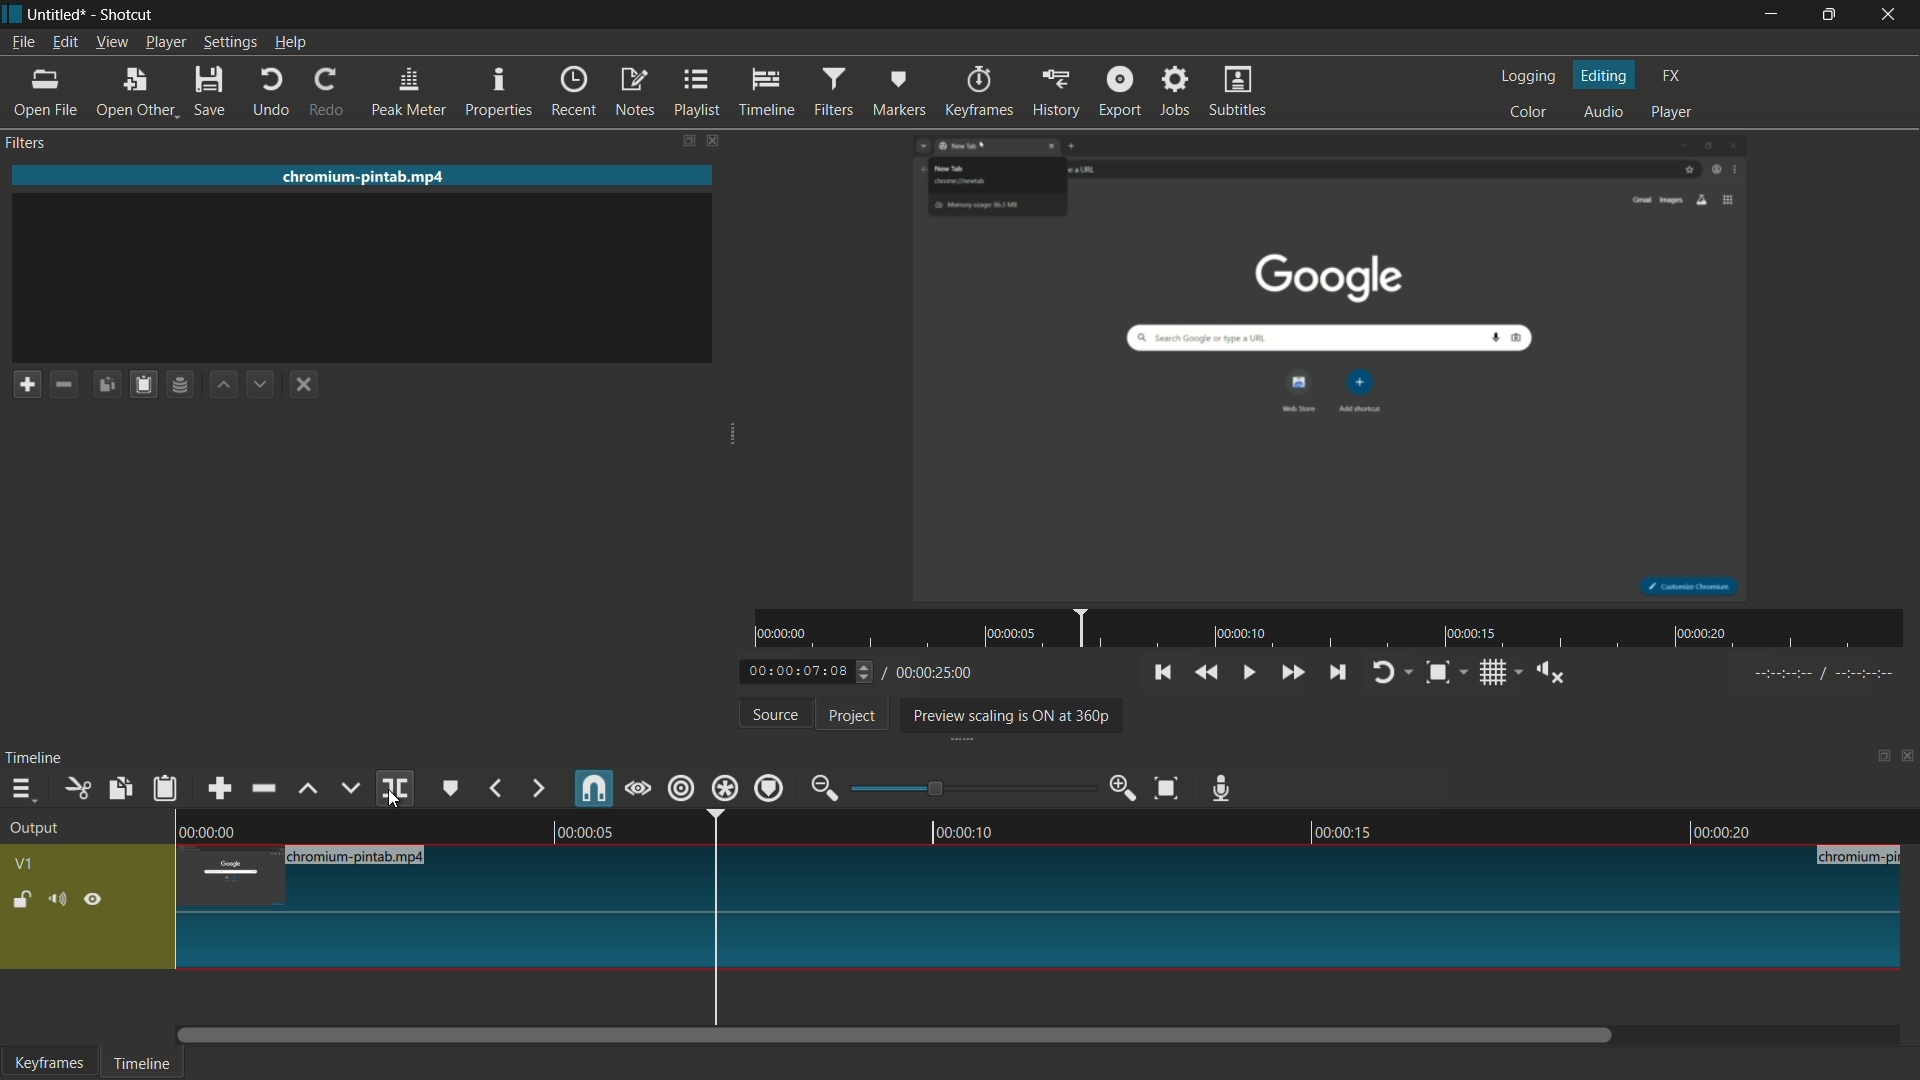 The width and height of the screenshot is (1920, 1080). I want to click on app icon, so click(12, 13).